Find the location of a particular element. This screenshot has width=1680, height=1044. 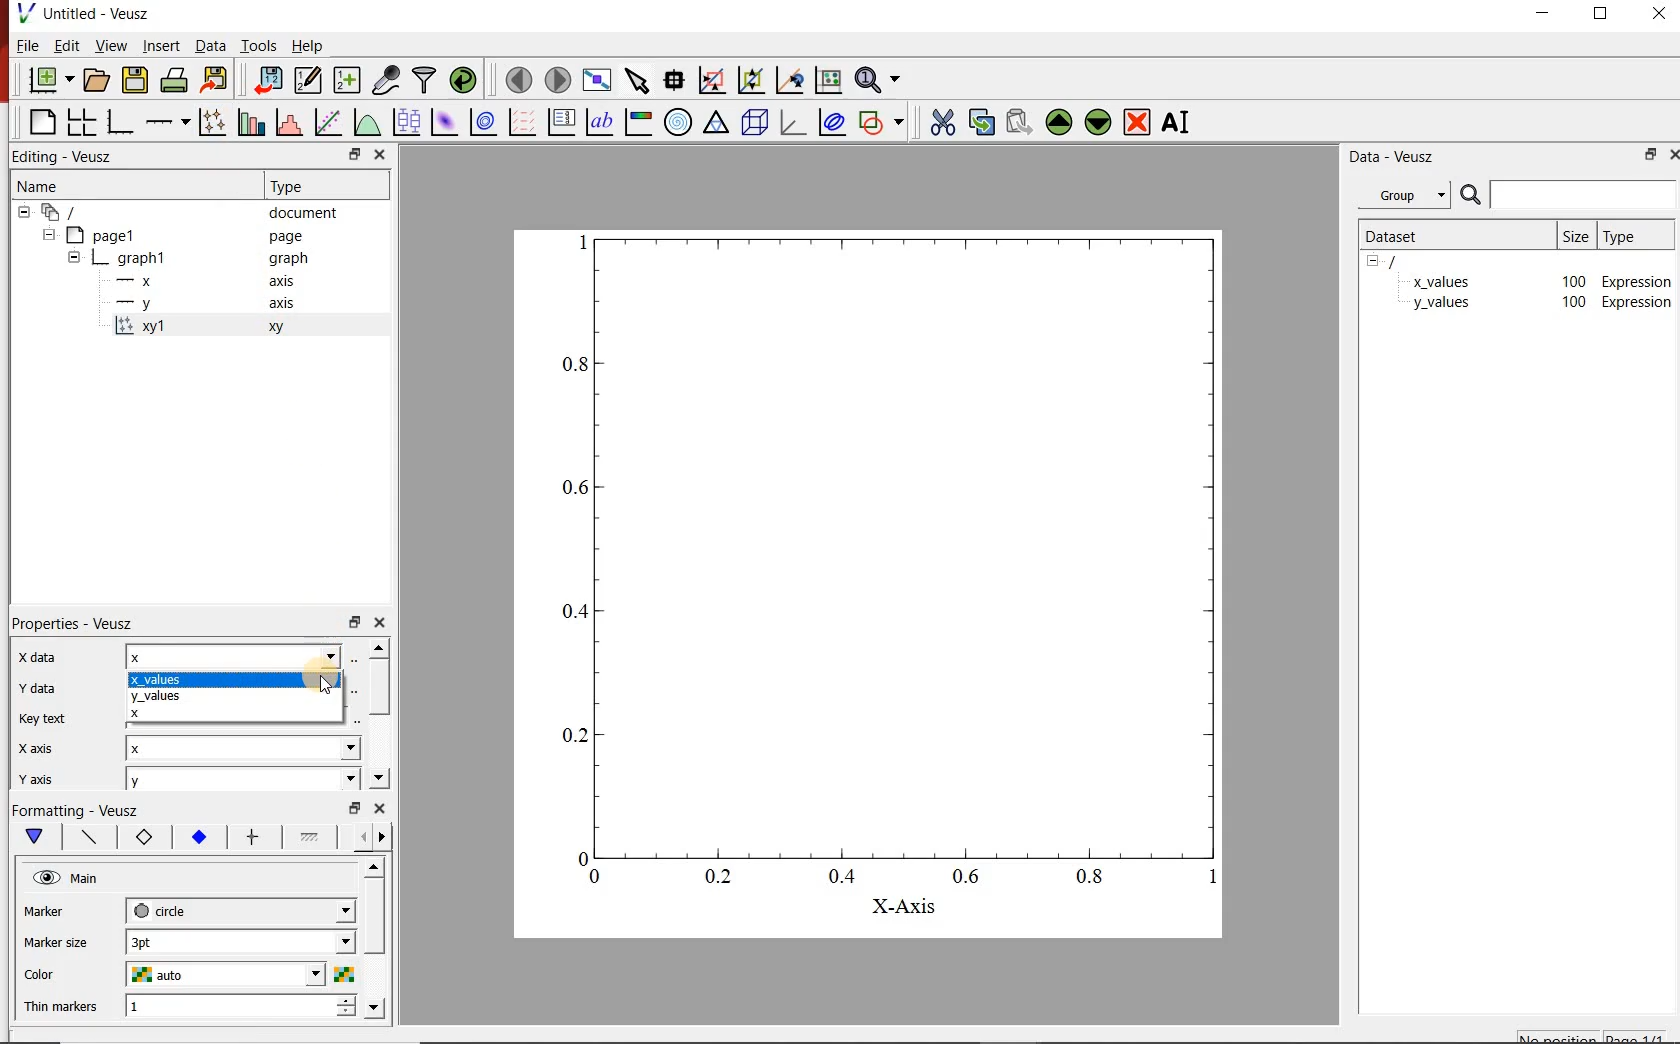

move to next page is located at coordinates (559, 80).